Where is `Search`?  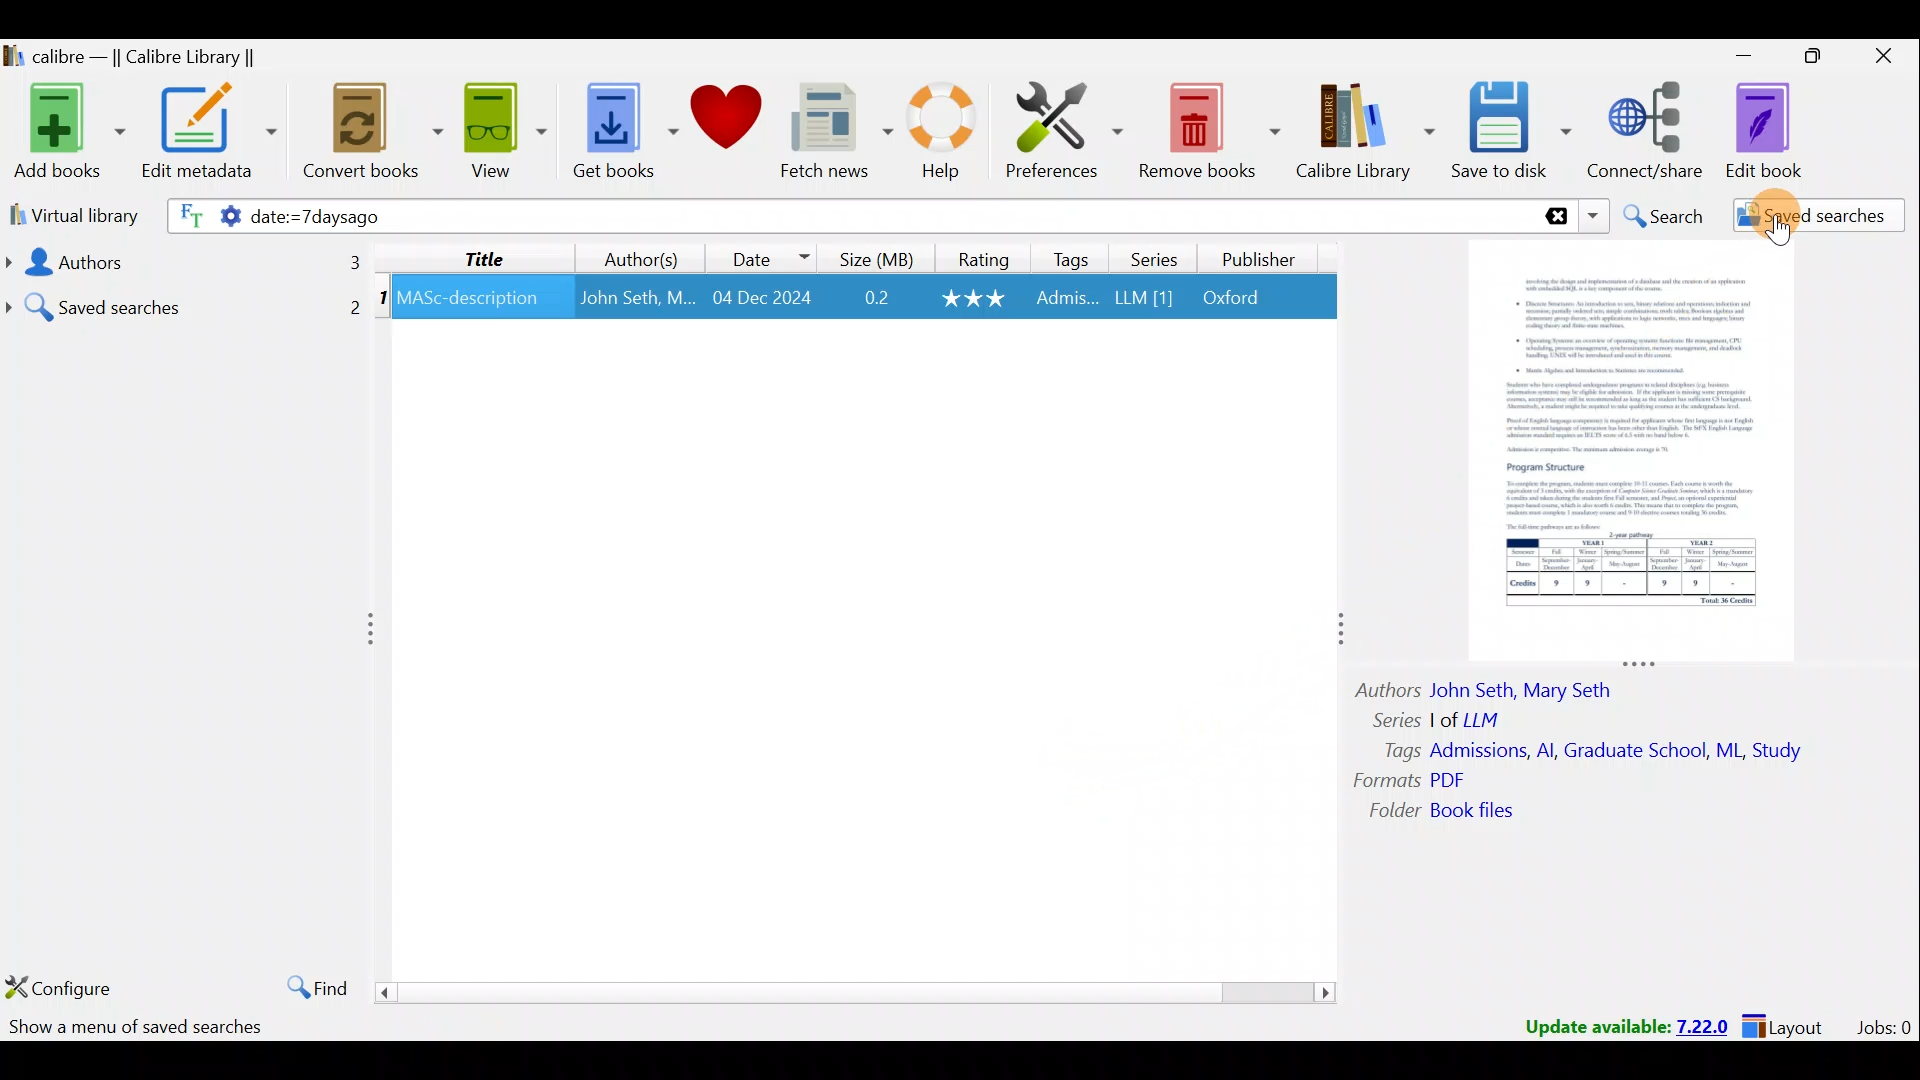 Search is located at coordinates (1661, 213).